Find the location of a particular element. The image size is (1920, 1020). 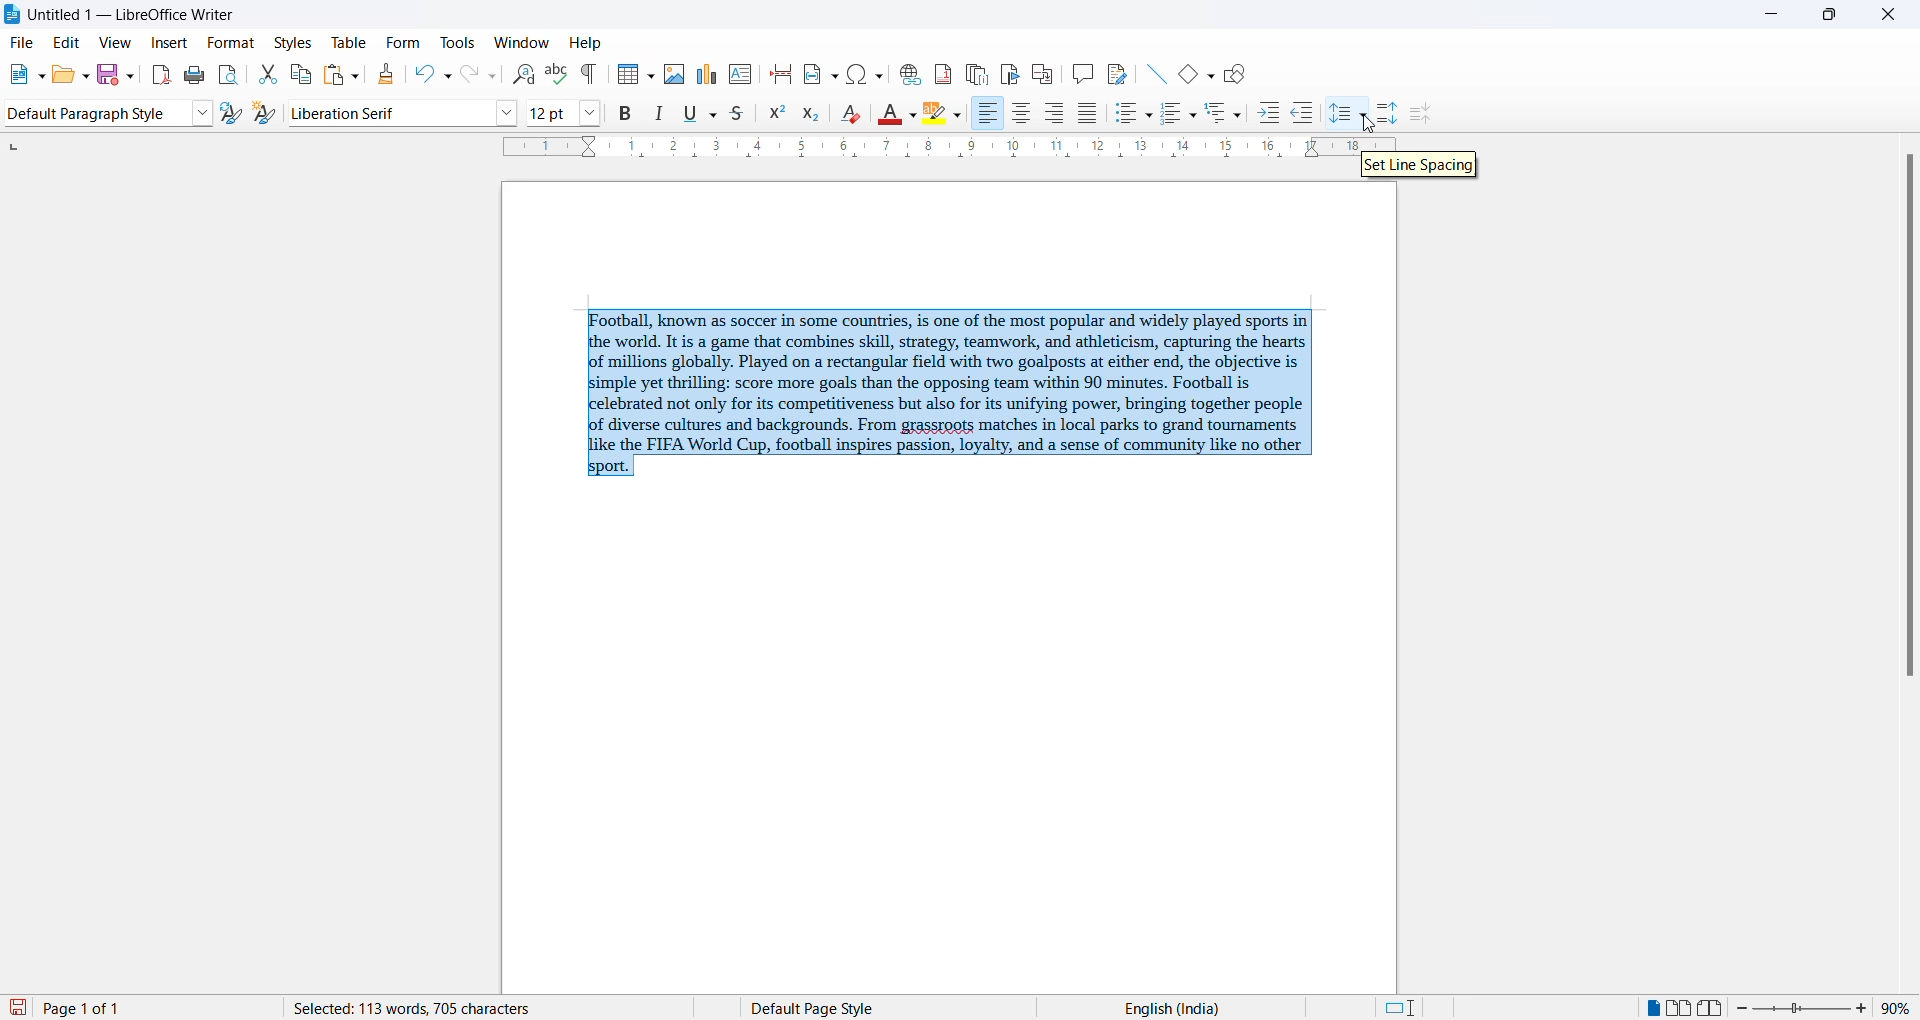

standard selection is located at coordinates (1400, 1008).